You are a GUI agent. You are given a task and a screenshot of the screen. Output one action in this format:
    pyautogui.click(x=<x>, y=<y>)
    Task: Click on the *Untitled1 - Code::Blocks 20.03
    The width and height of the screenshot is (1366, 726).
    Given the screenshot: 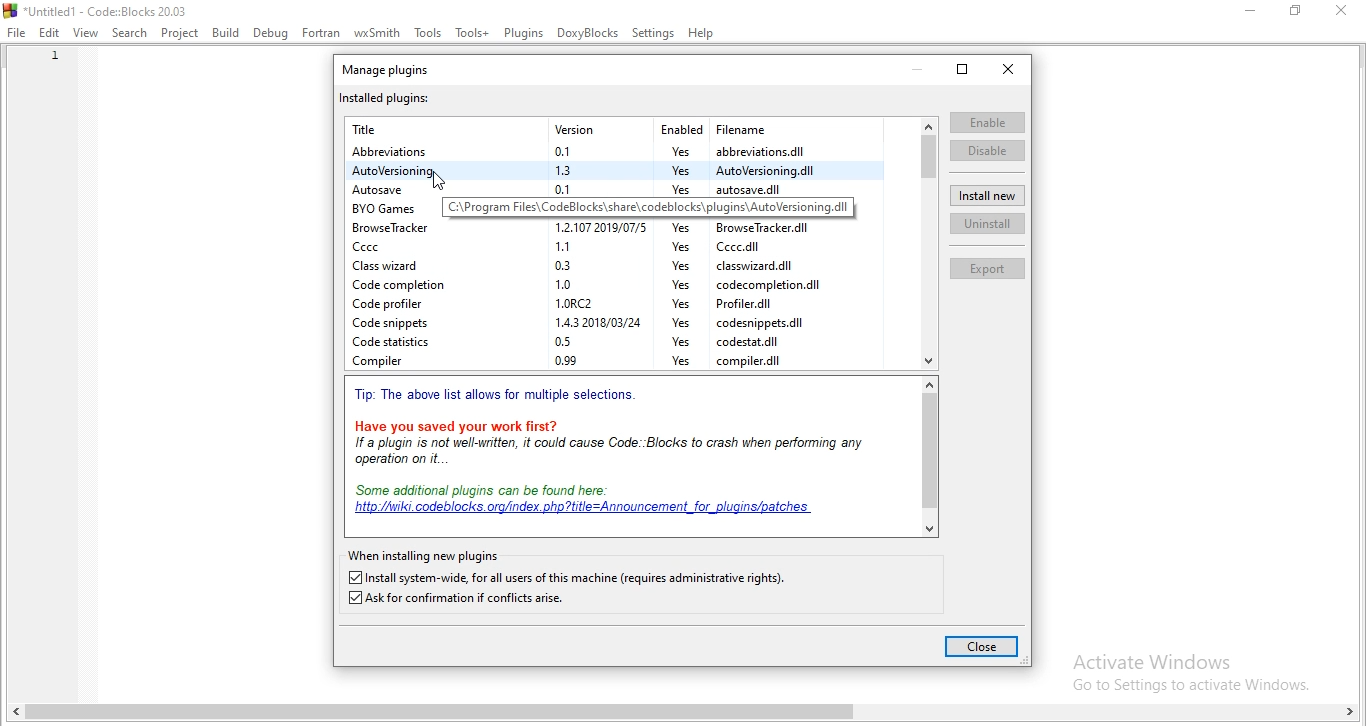 What is the action you would take?
    pyautogui.click(x=97, y=10)
    